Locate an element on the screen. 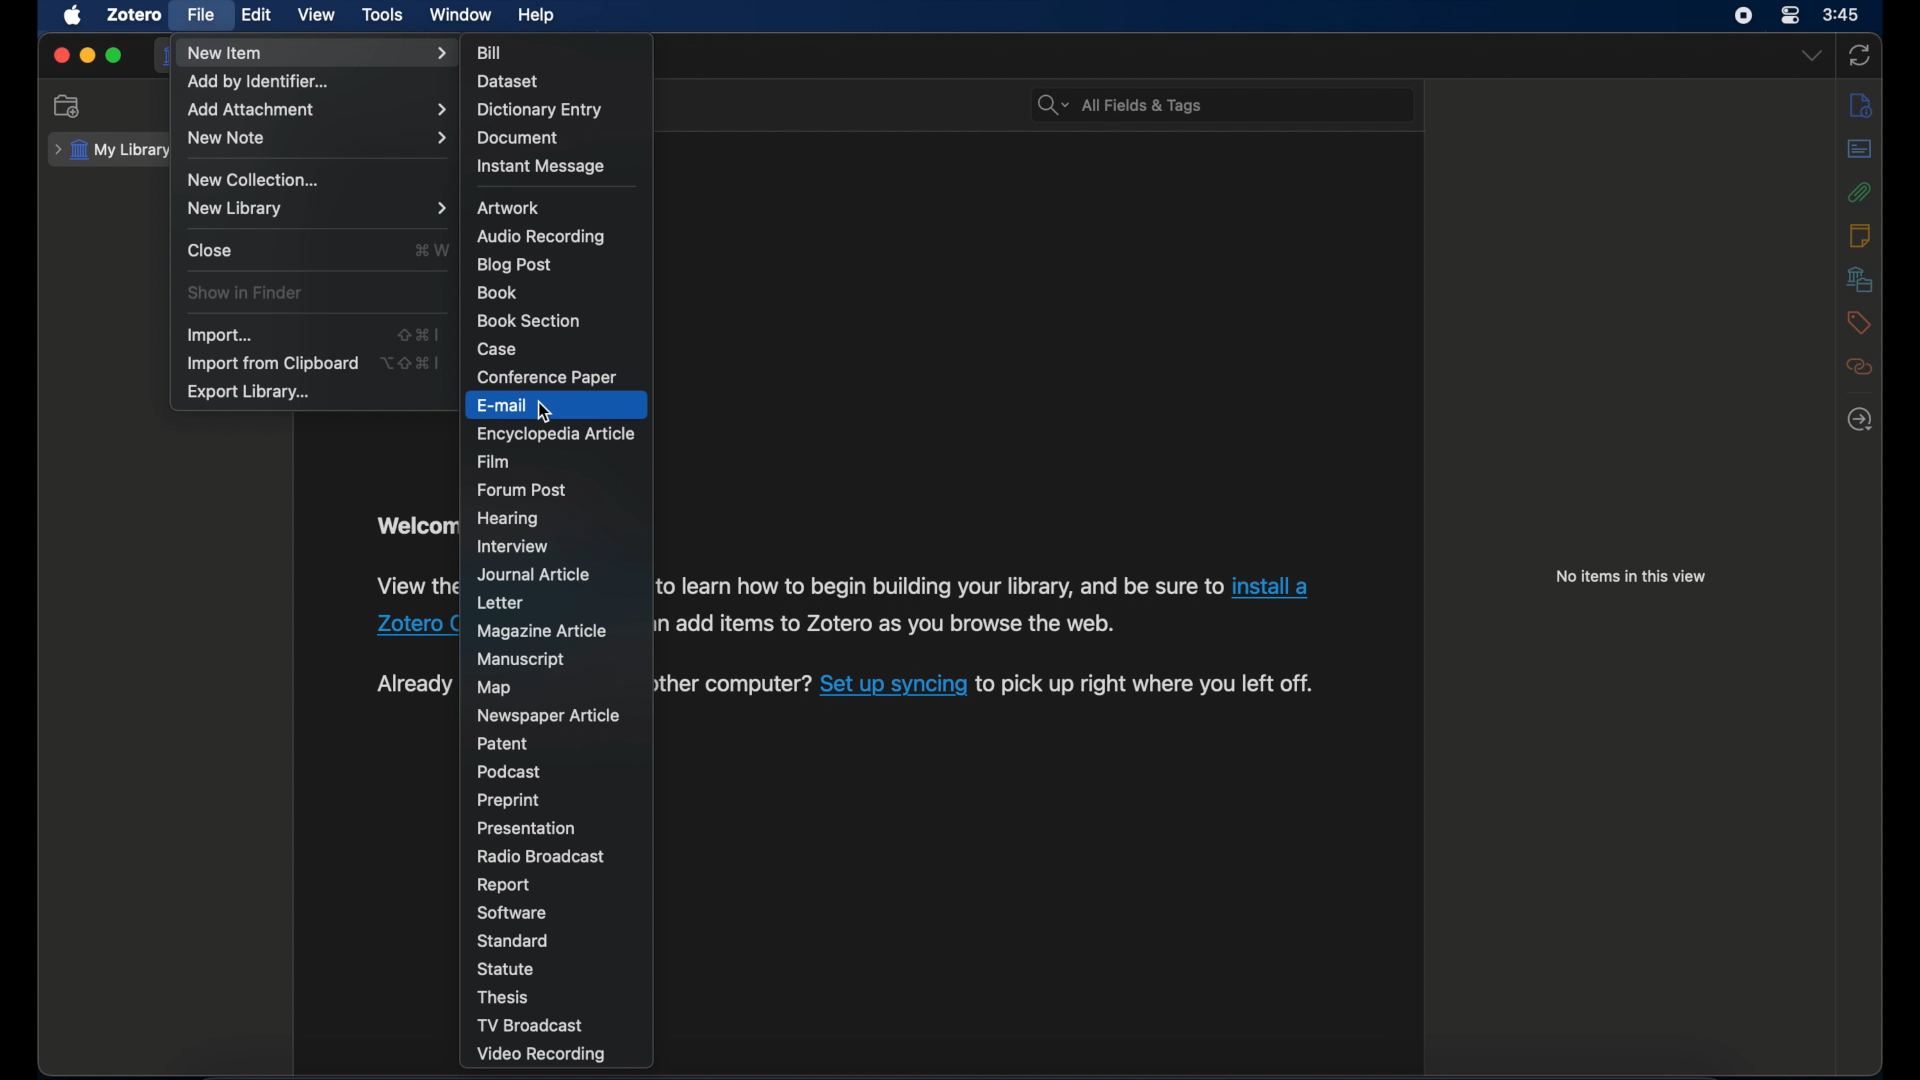 This screenshot has height=1080, width=1920. new collection is located at coordinates (252, 180).